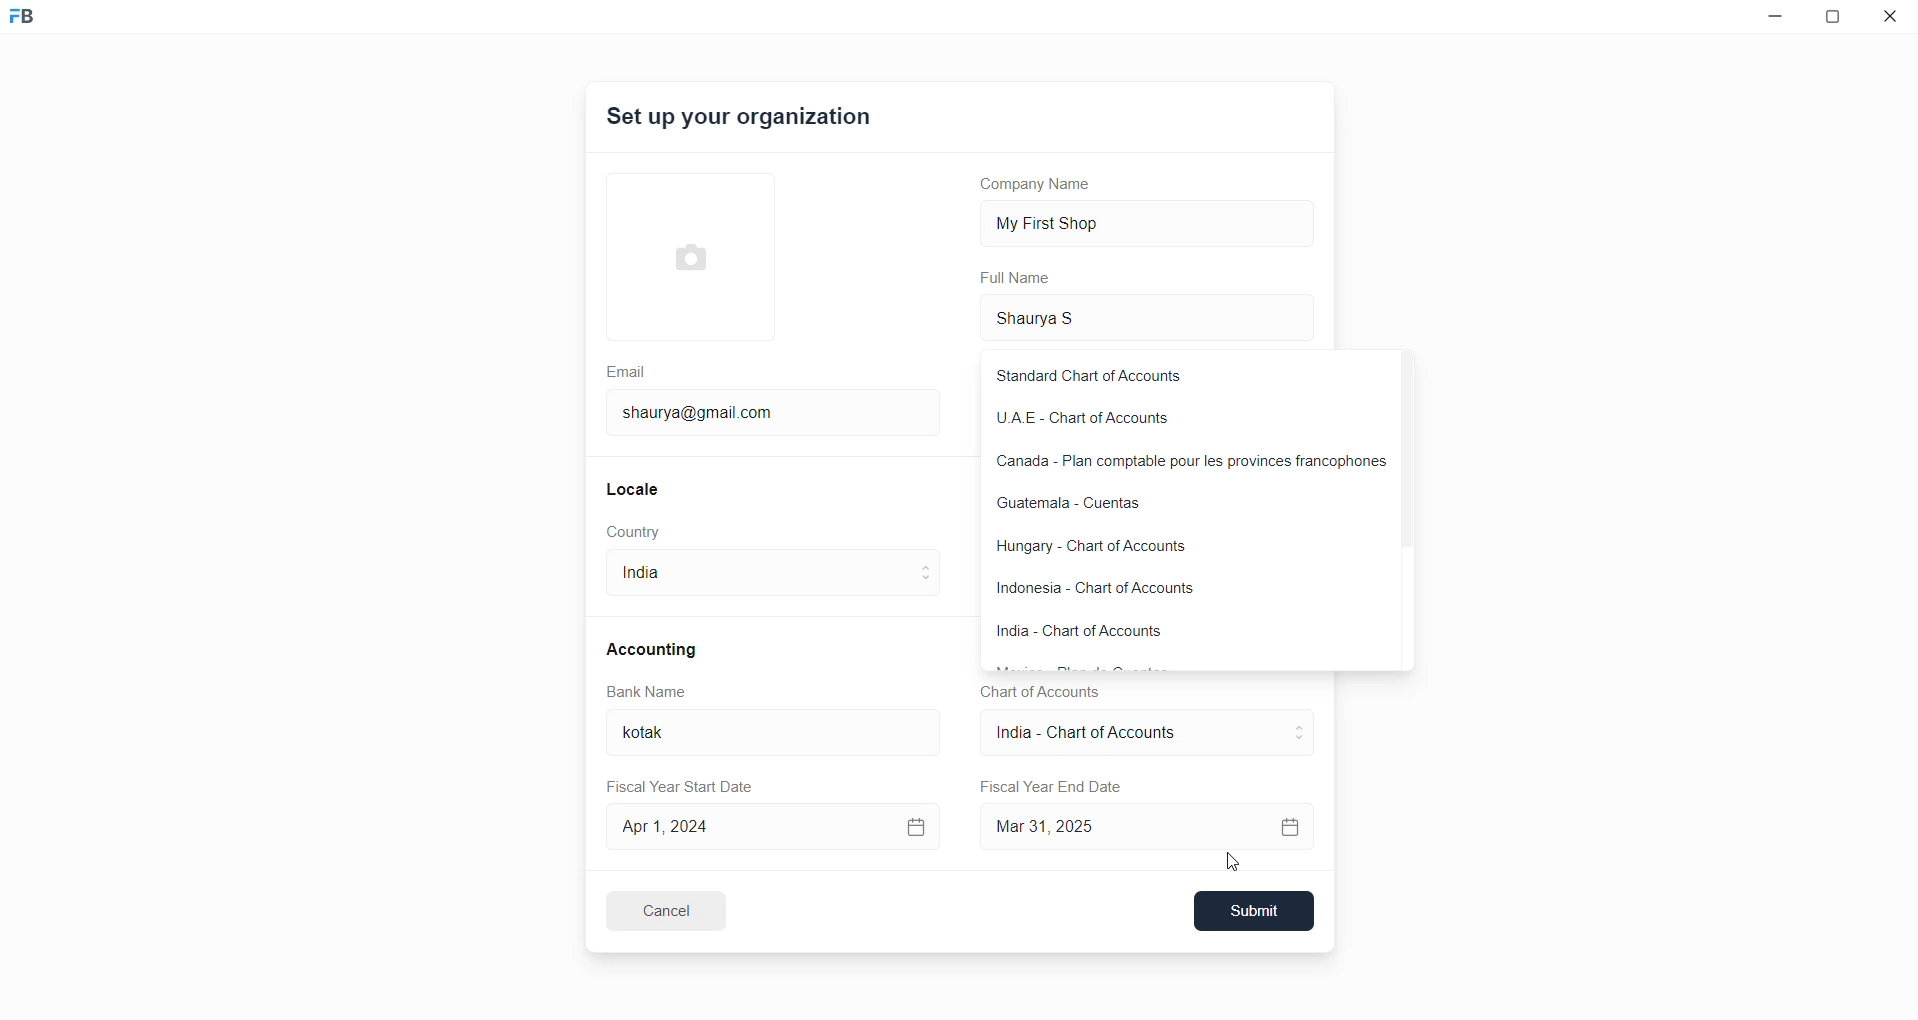 This screenshot has width=1918, height=1020. What do you see at coordinates (634, 488) in the screenshot?
I see `Locale` at bounding box center [634, 488].